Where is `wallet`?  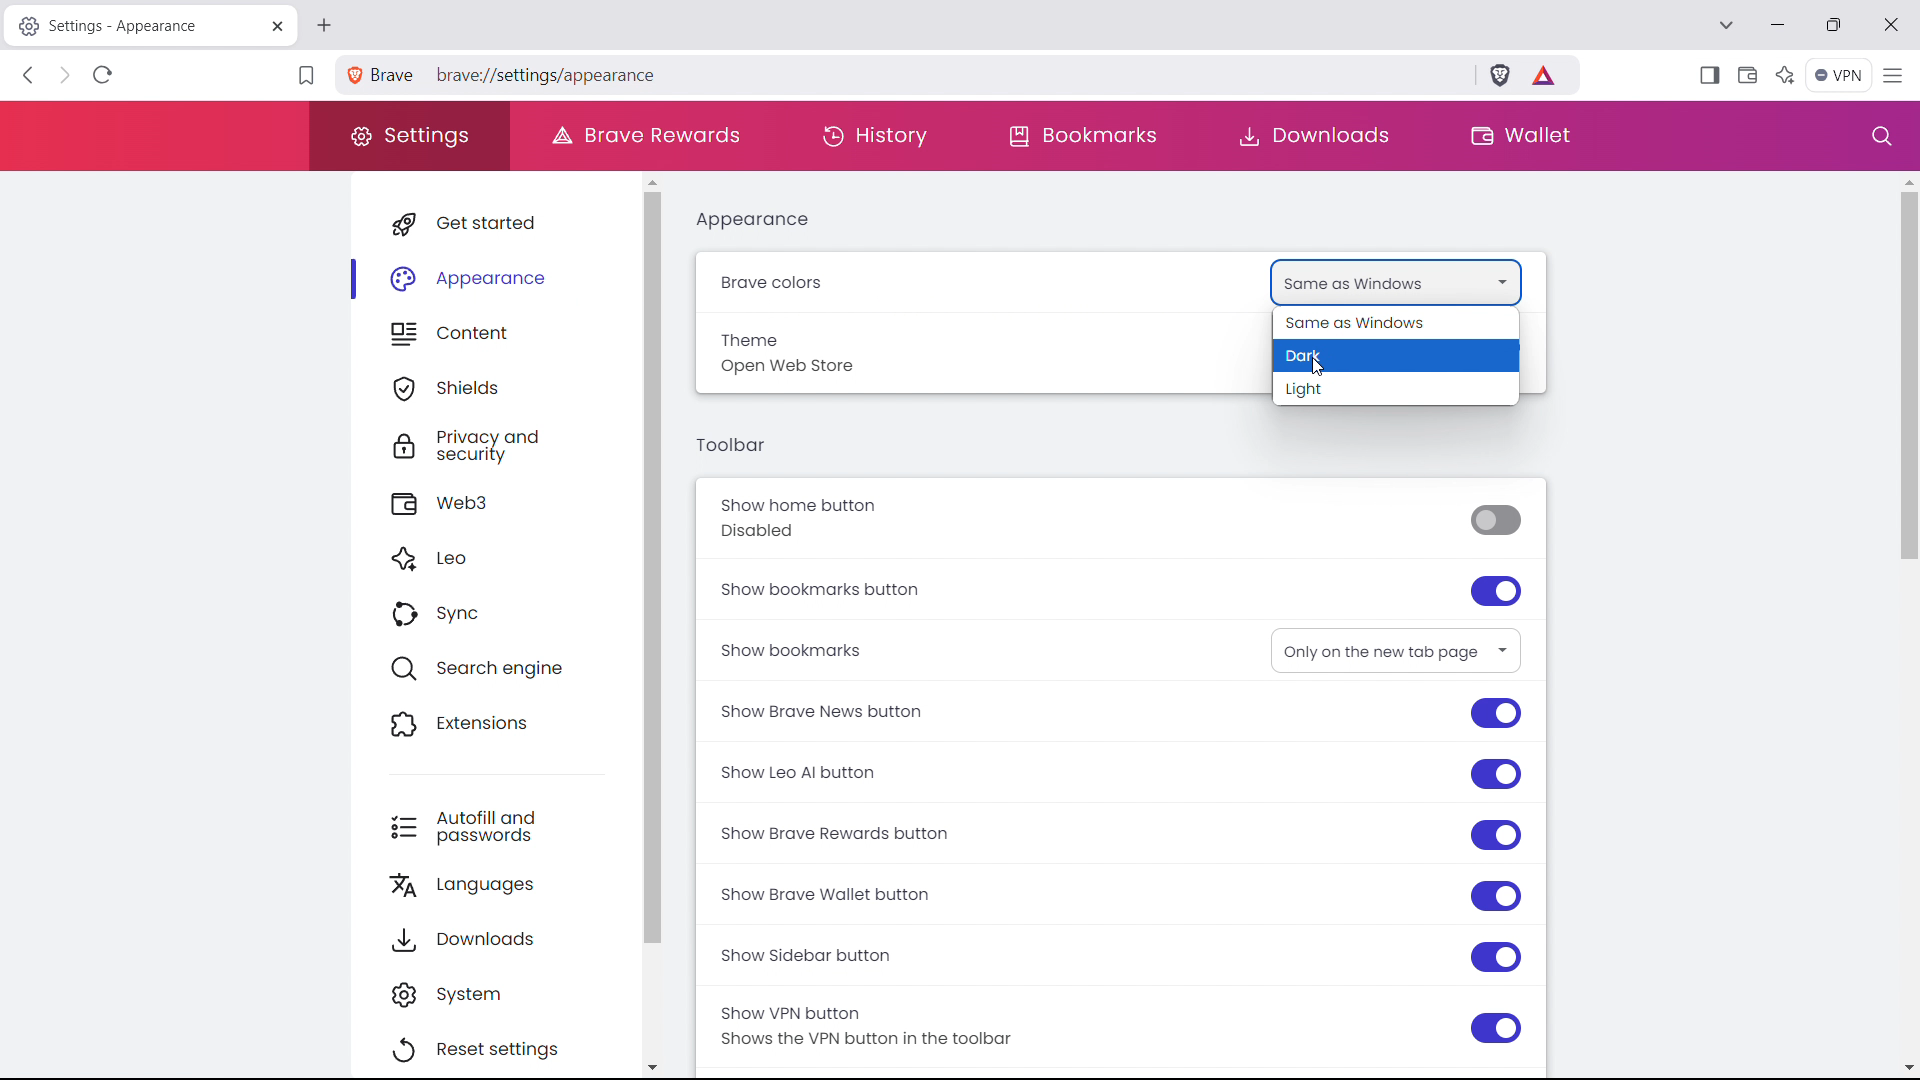 wallet is located at coordinates (1748, 74).